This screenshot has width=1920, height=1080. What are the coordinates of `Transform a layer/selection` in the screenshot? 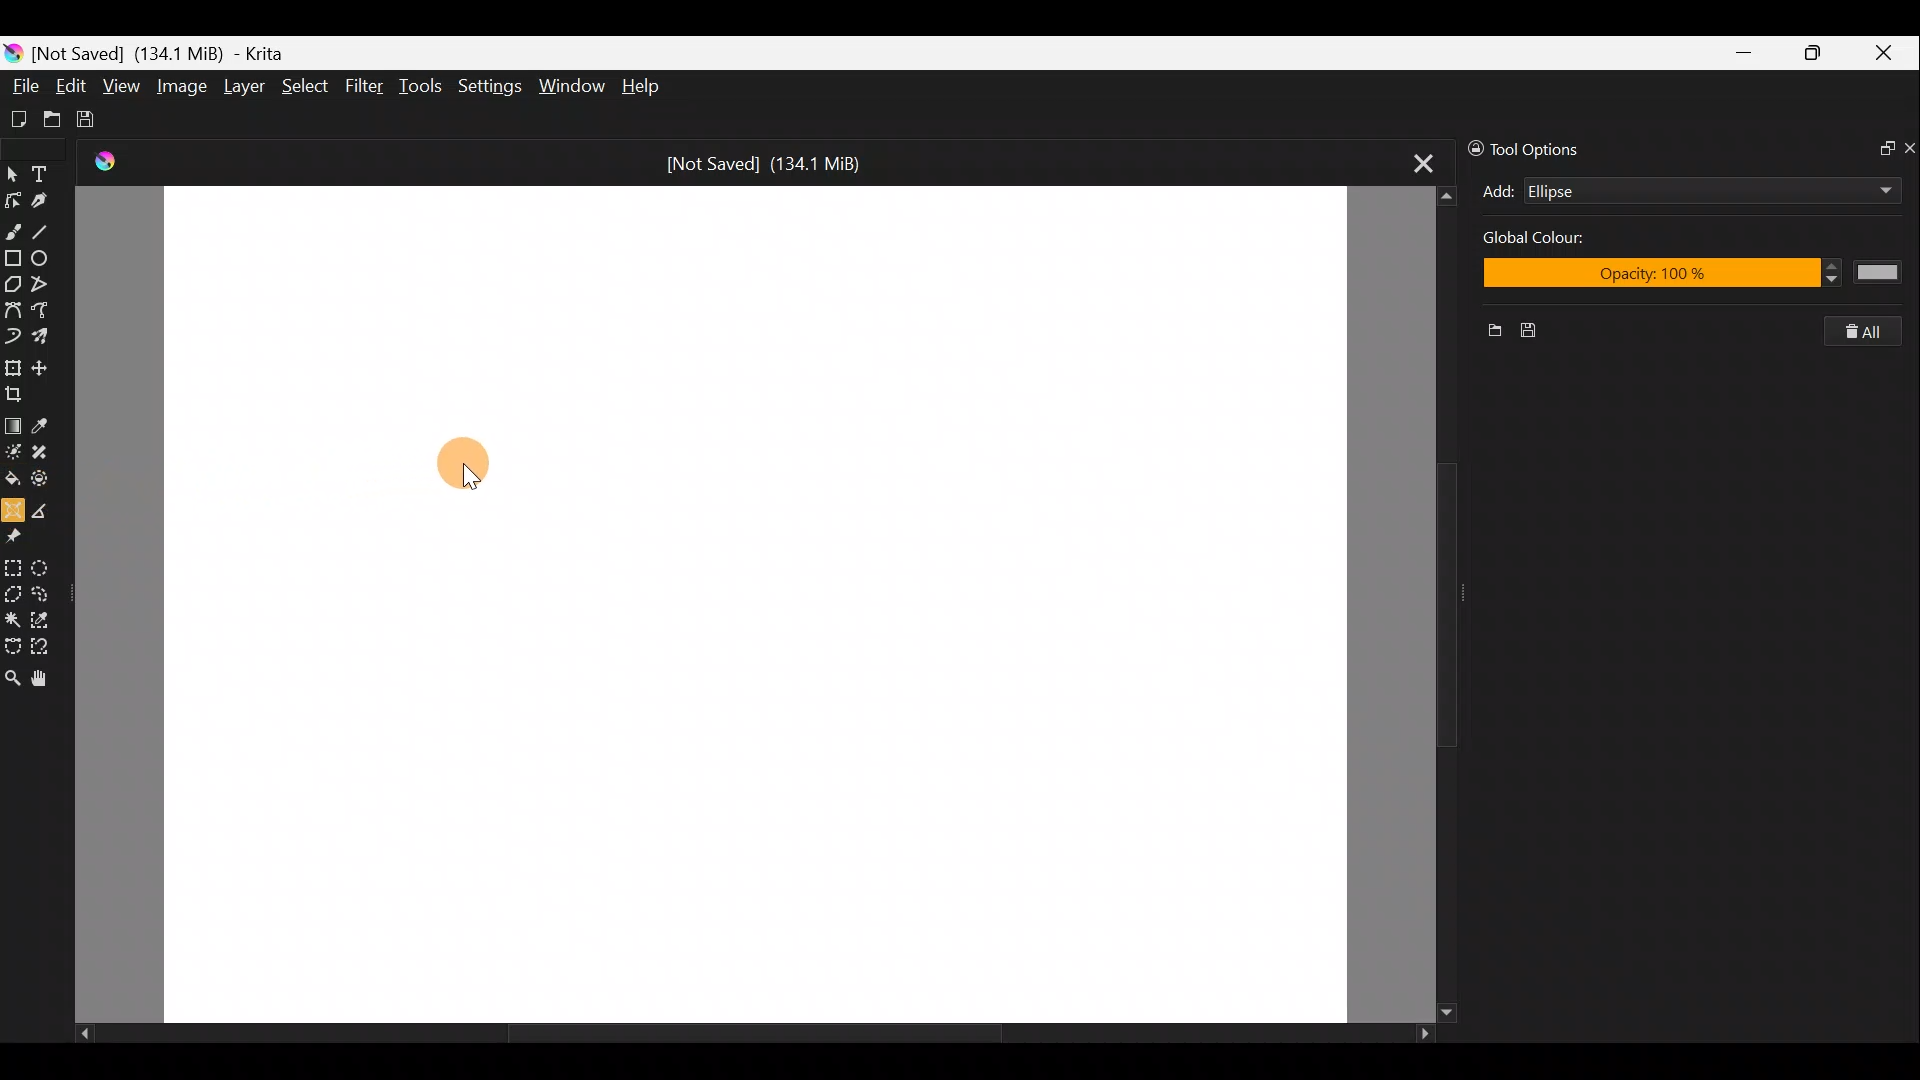 It's located at (14, 365).